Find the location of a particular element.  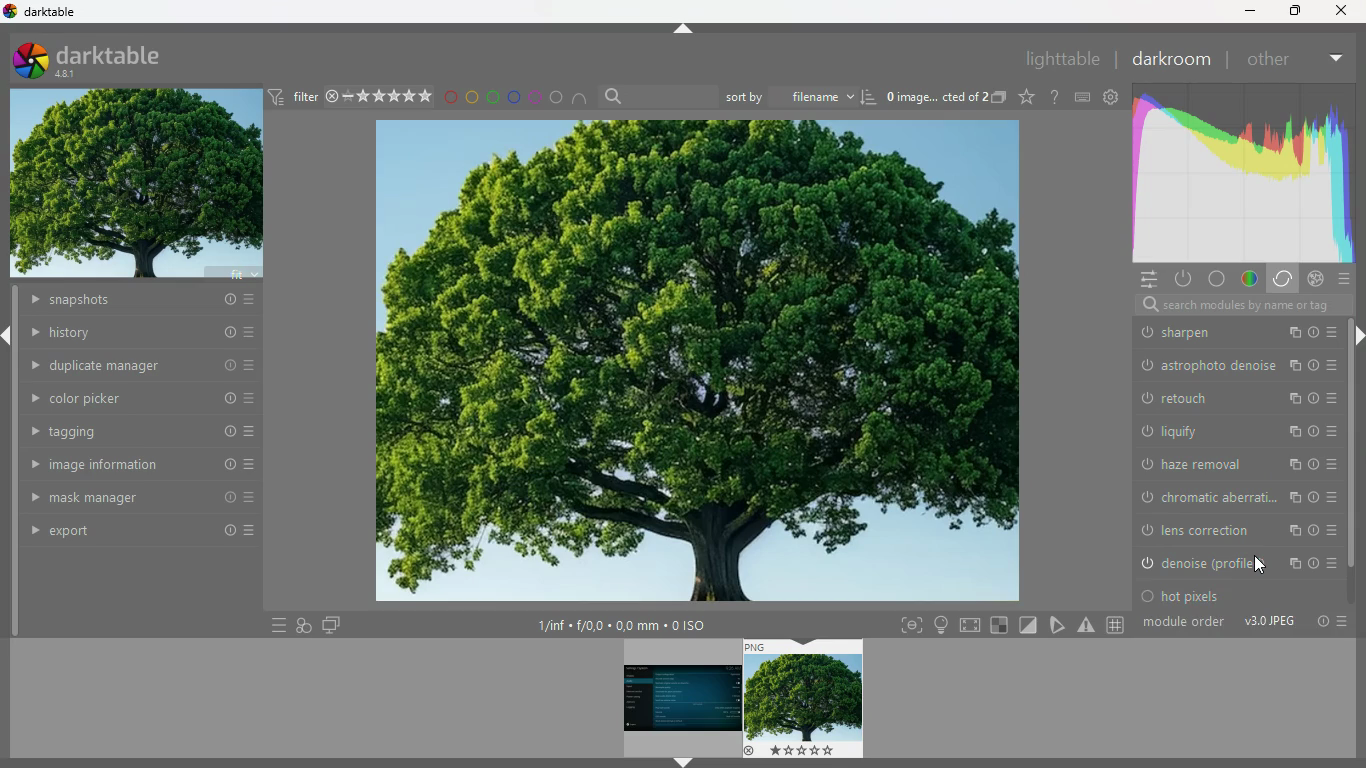

search is located at coordinates (615, 96).